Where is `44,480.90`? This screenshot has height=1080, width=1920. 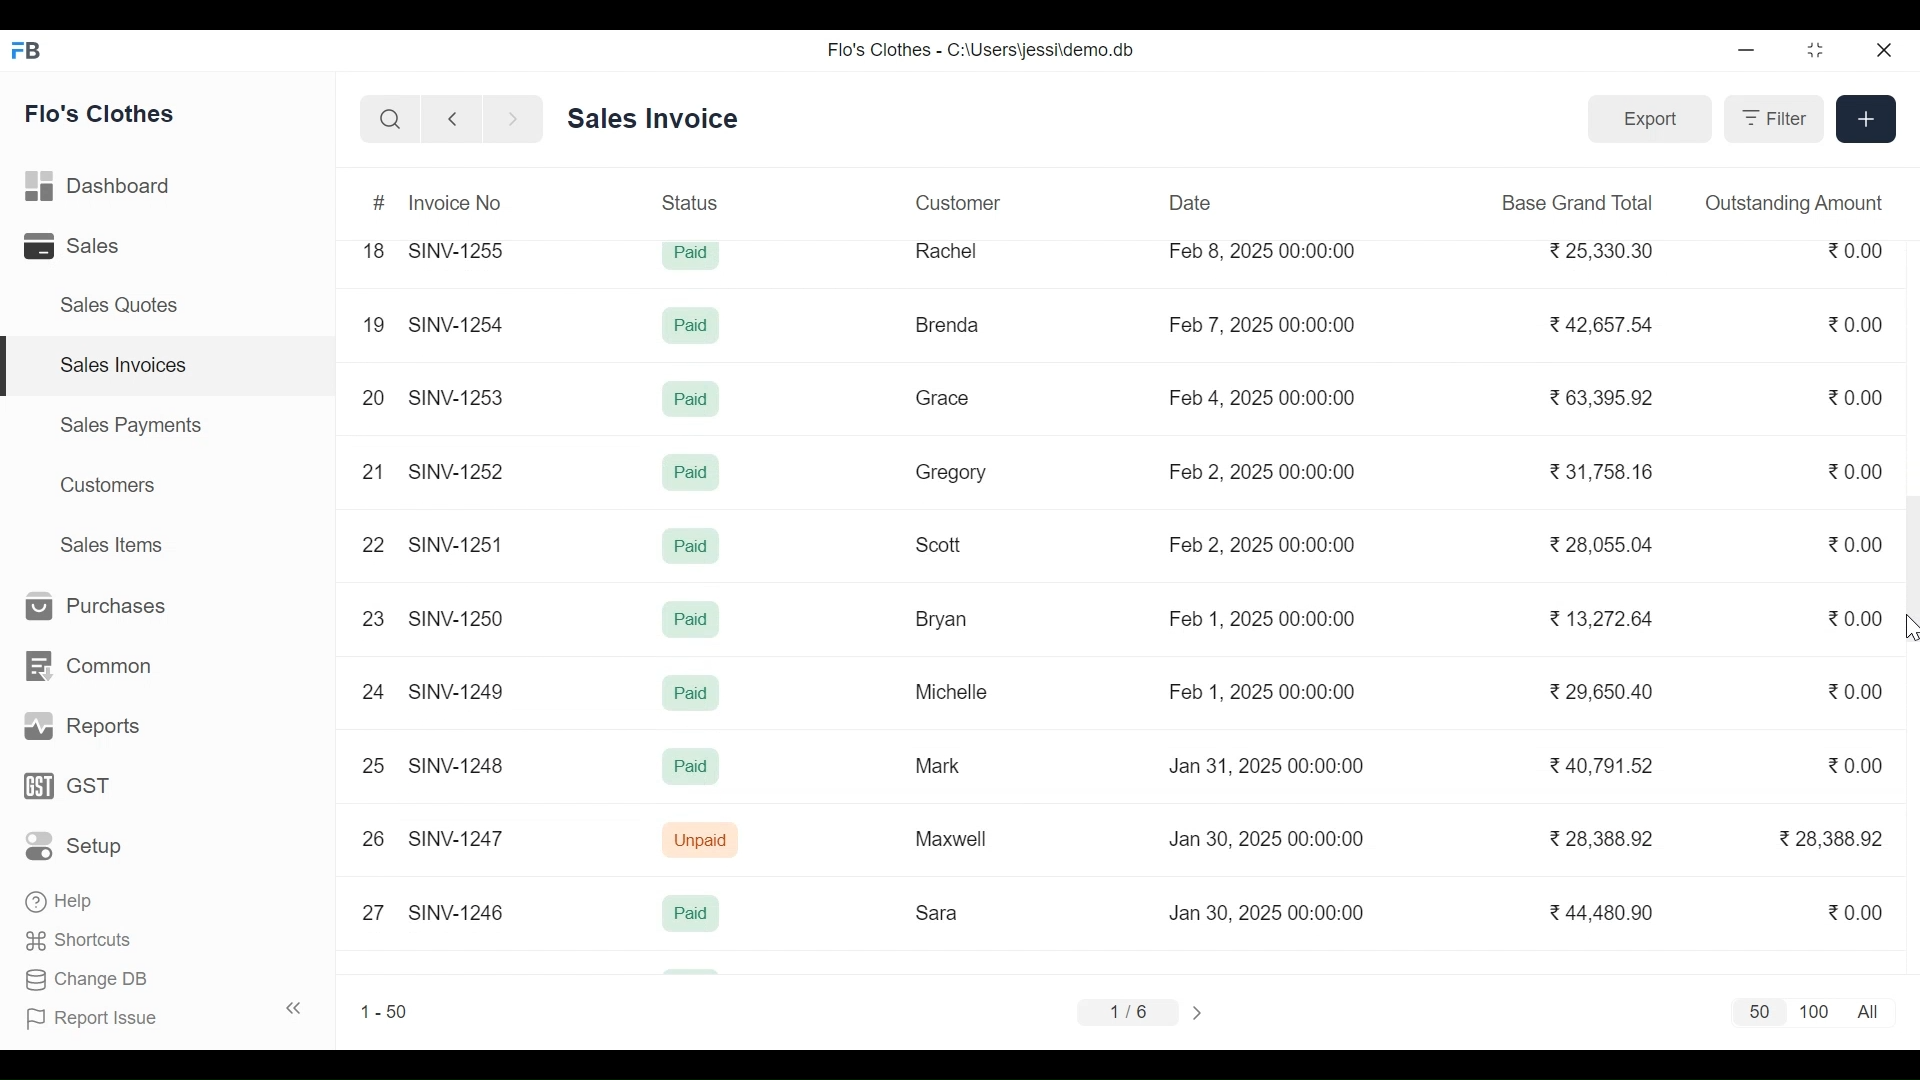
44,480.90 is located at coordinates (1605, 912).